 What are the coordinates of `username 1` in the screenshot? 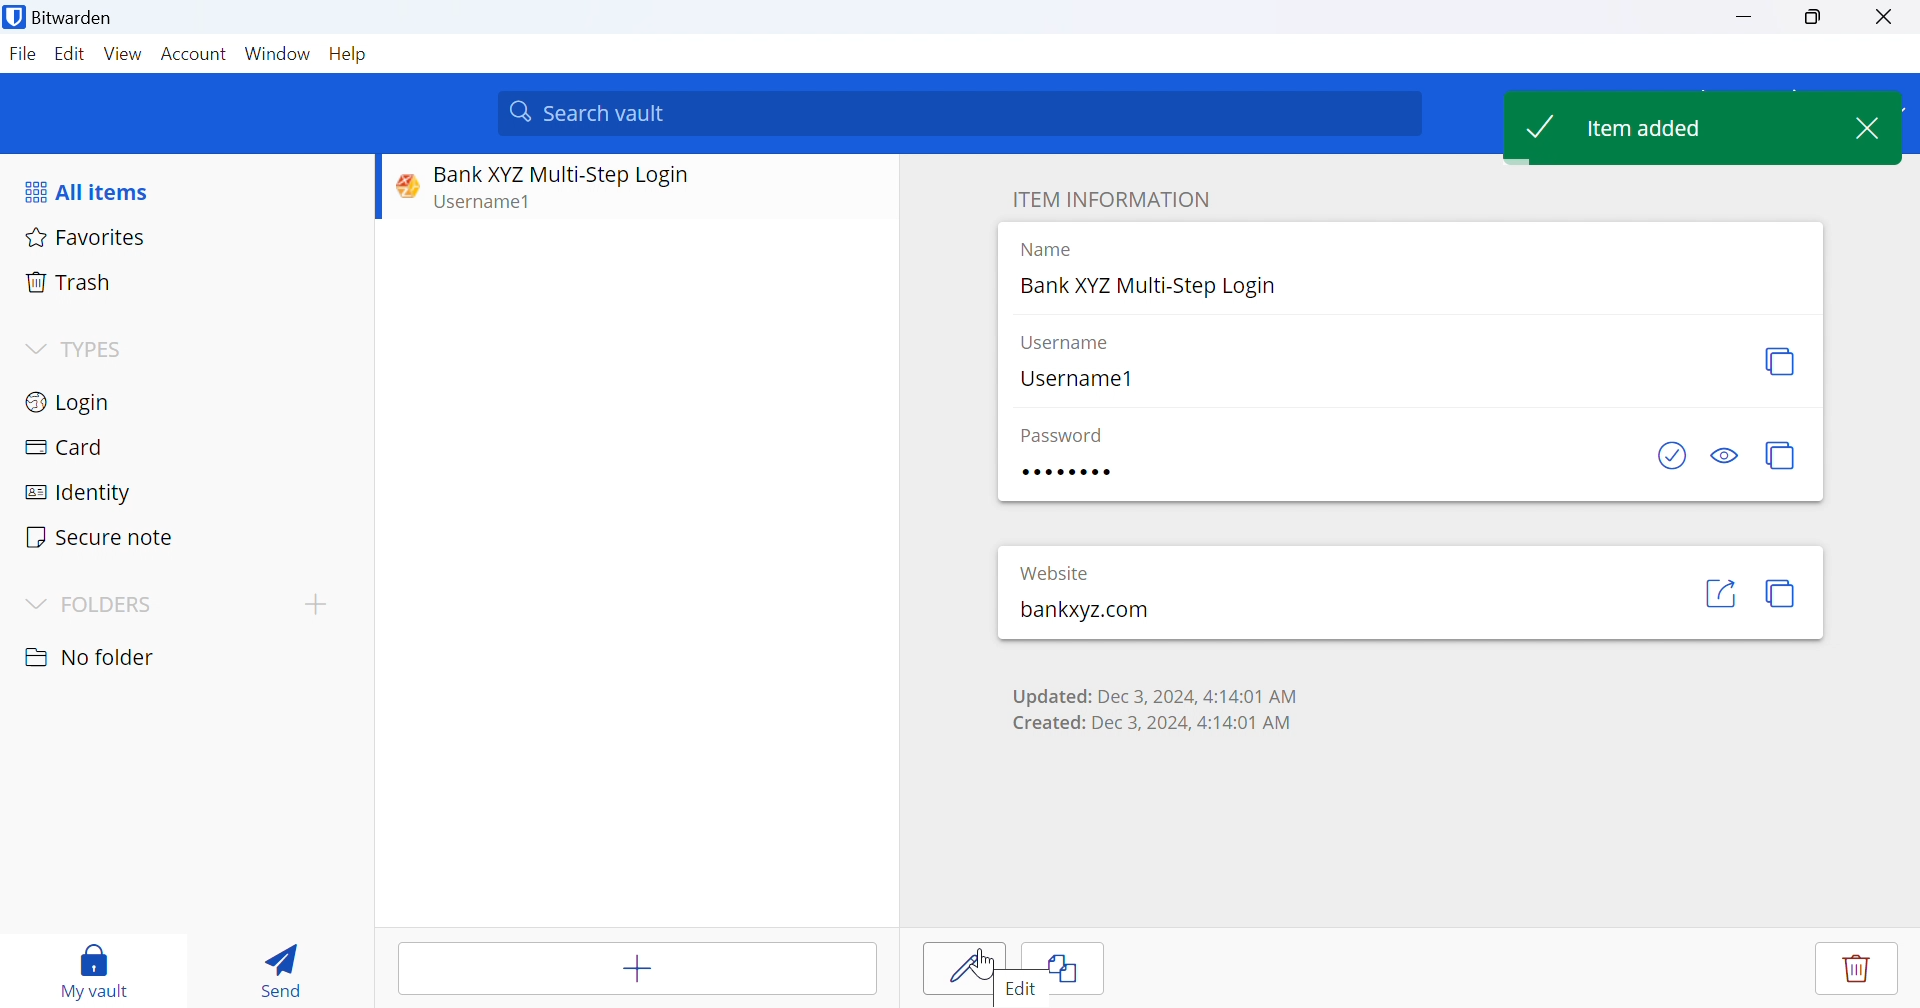 It's located at (514, 200).